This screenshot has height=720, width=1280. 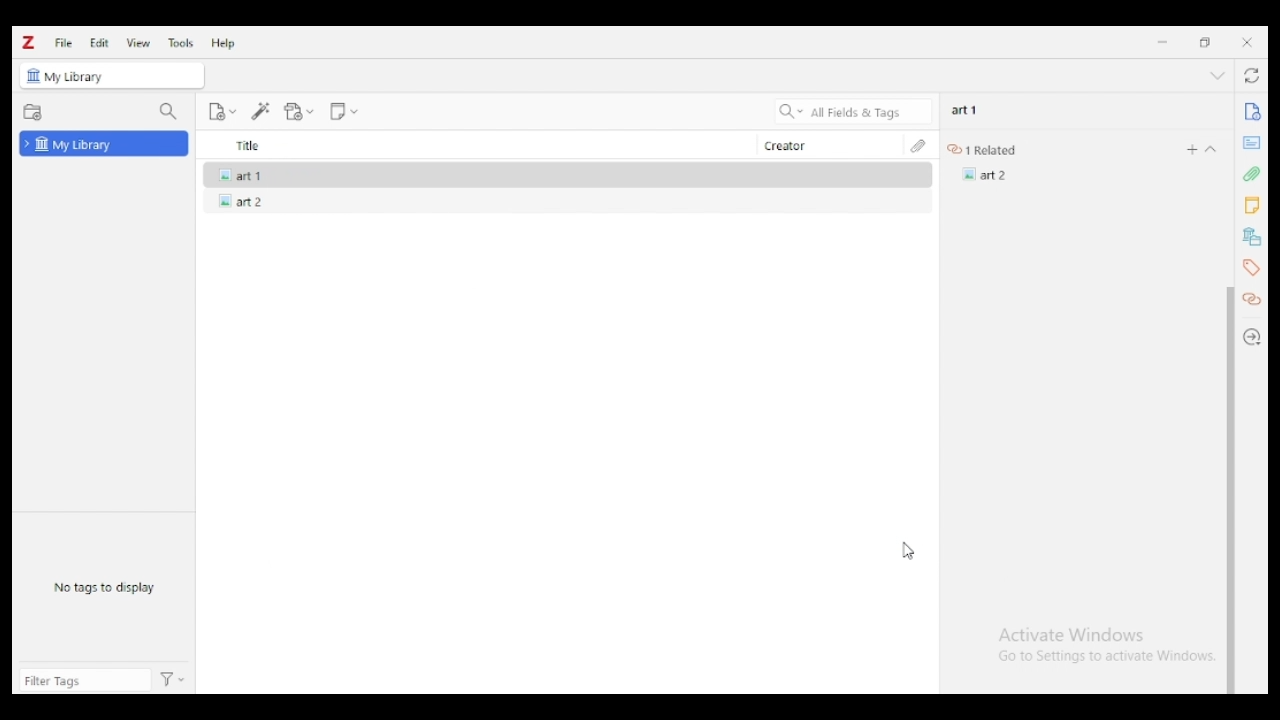 What do you see at coordinates (33, 76) in the screenshot?
I see `icon` at bounding box center [33, 76].